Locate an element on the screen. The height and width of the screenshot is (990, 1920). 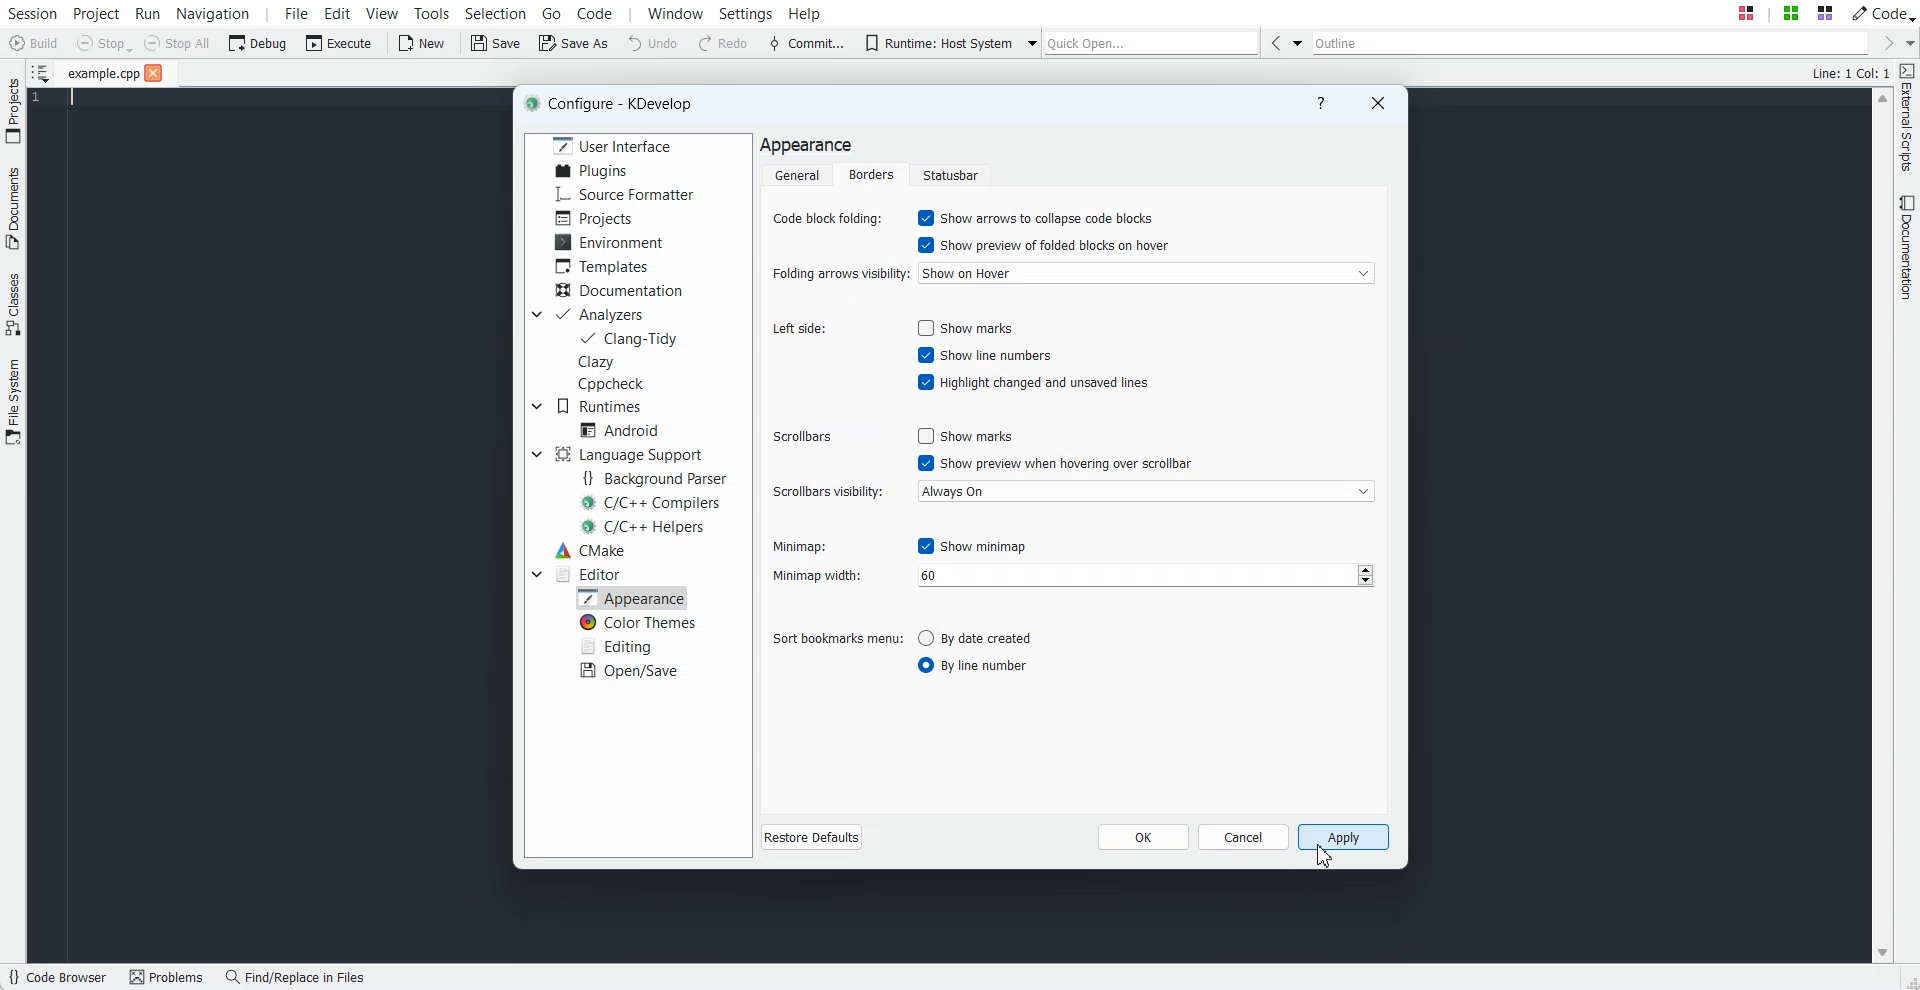
Color Themes is located at coordinates (635, 622).